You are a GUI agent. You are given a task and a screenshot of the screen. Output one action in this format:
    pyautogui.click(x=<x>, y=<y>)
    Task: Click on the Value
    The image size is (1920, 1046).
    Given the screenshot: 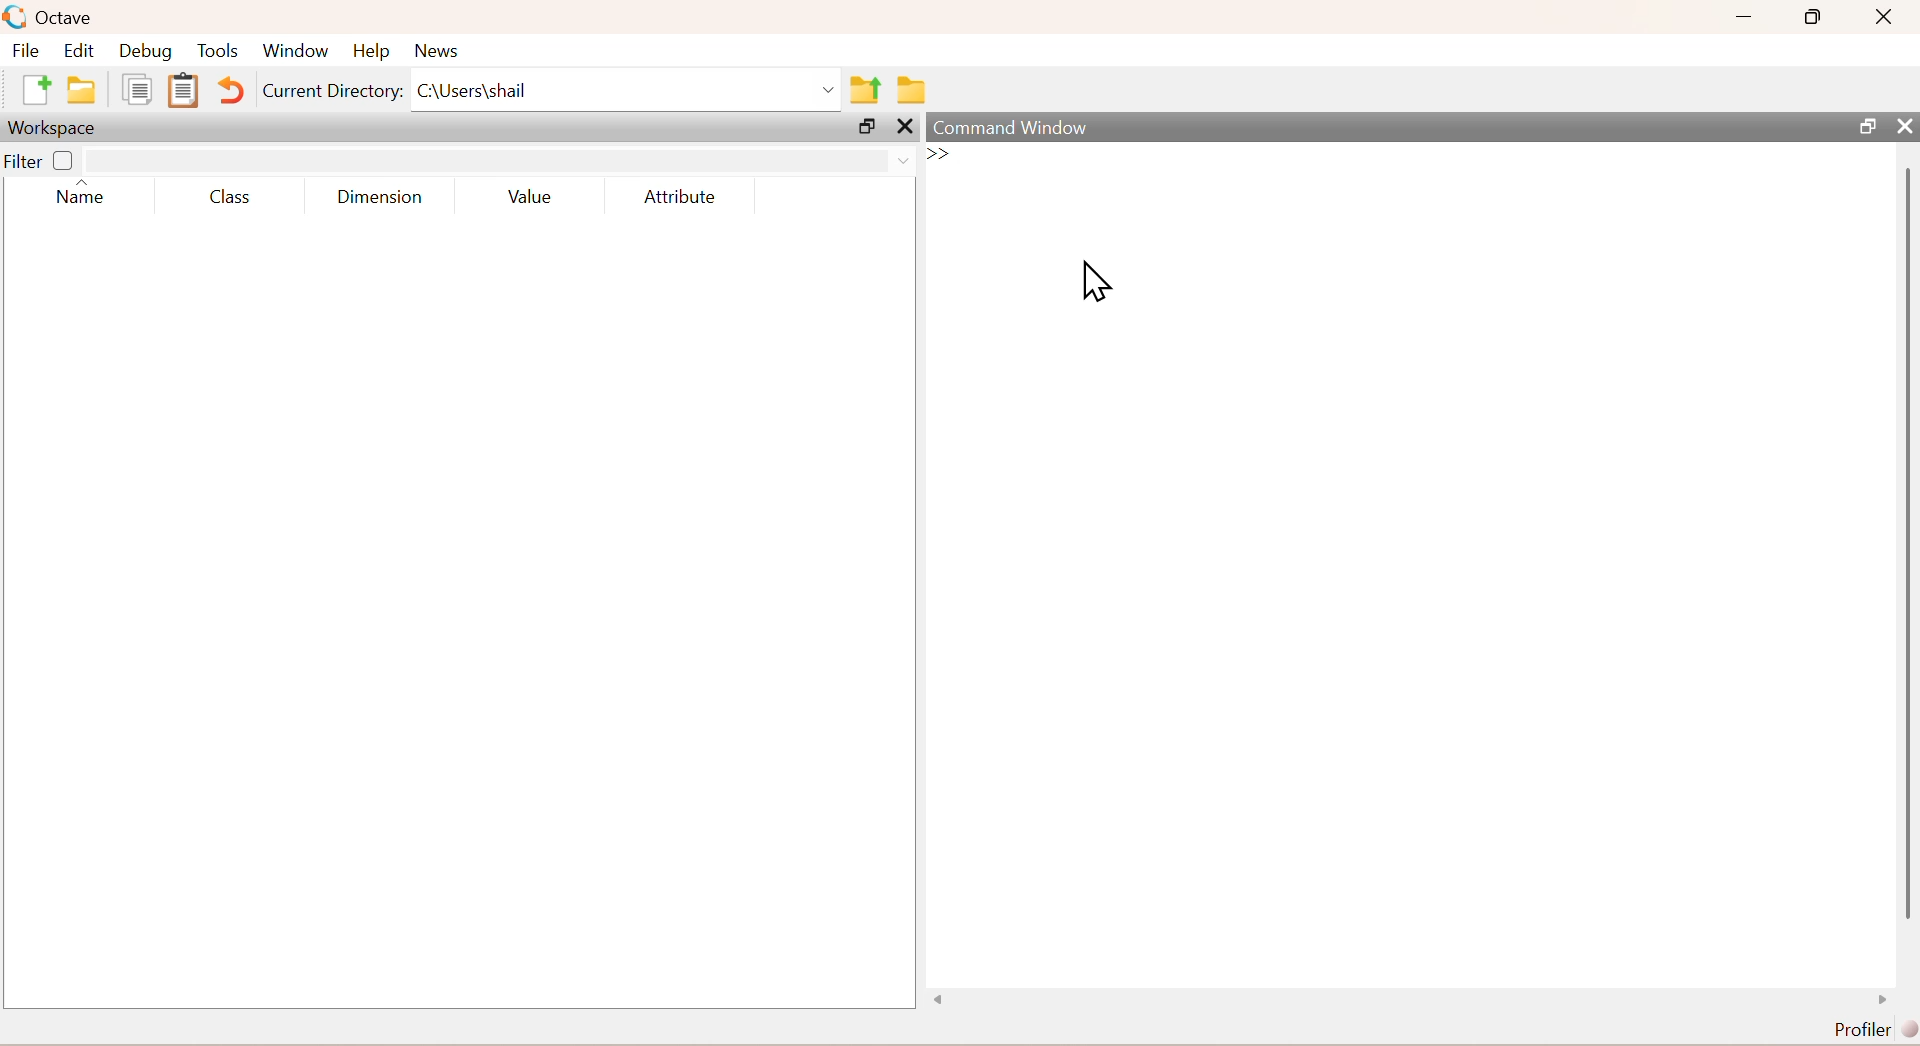 What is the action you would take?
    pyautogui.click(x=531, y=196)
    